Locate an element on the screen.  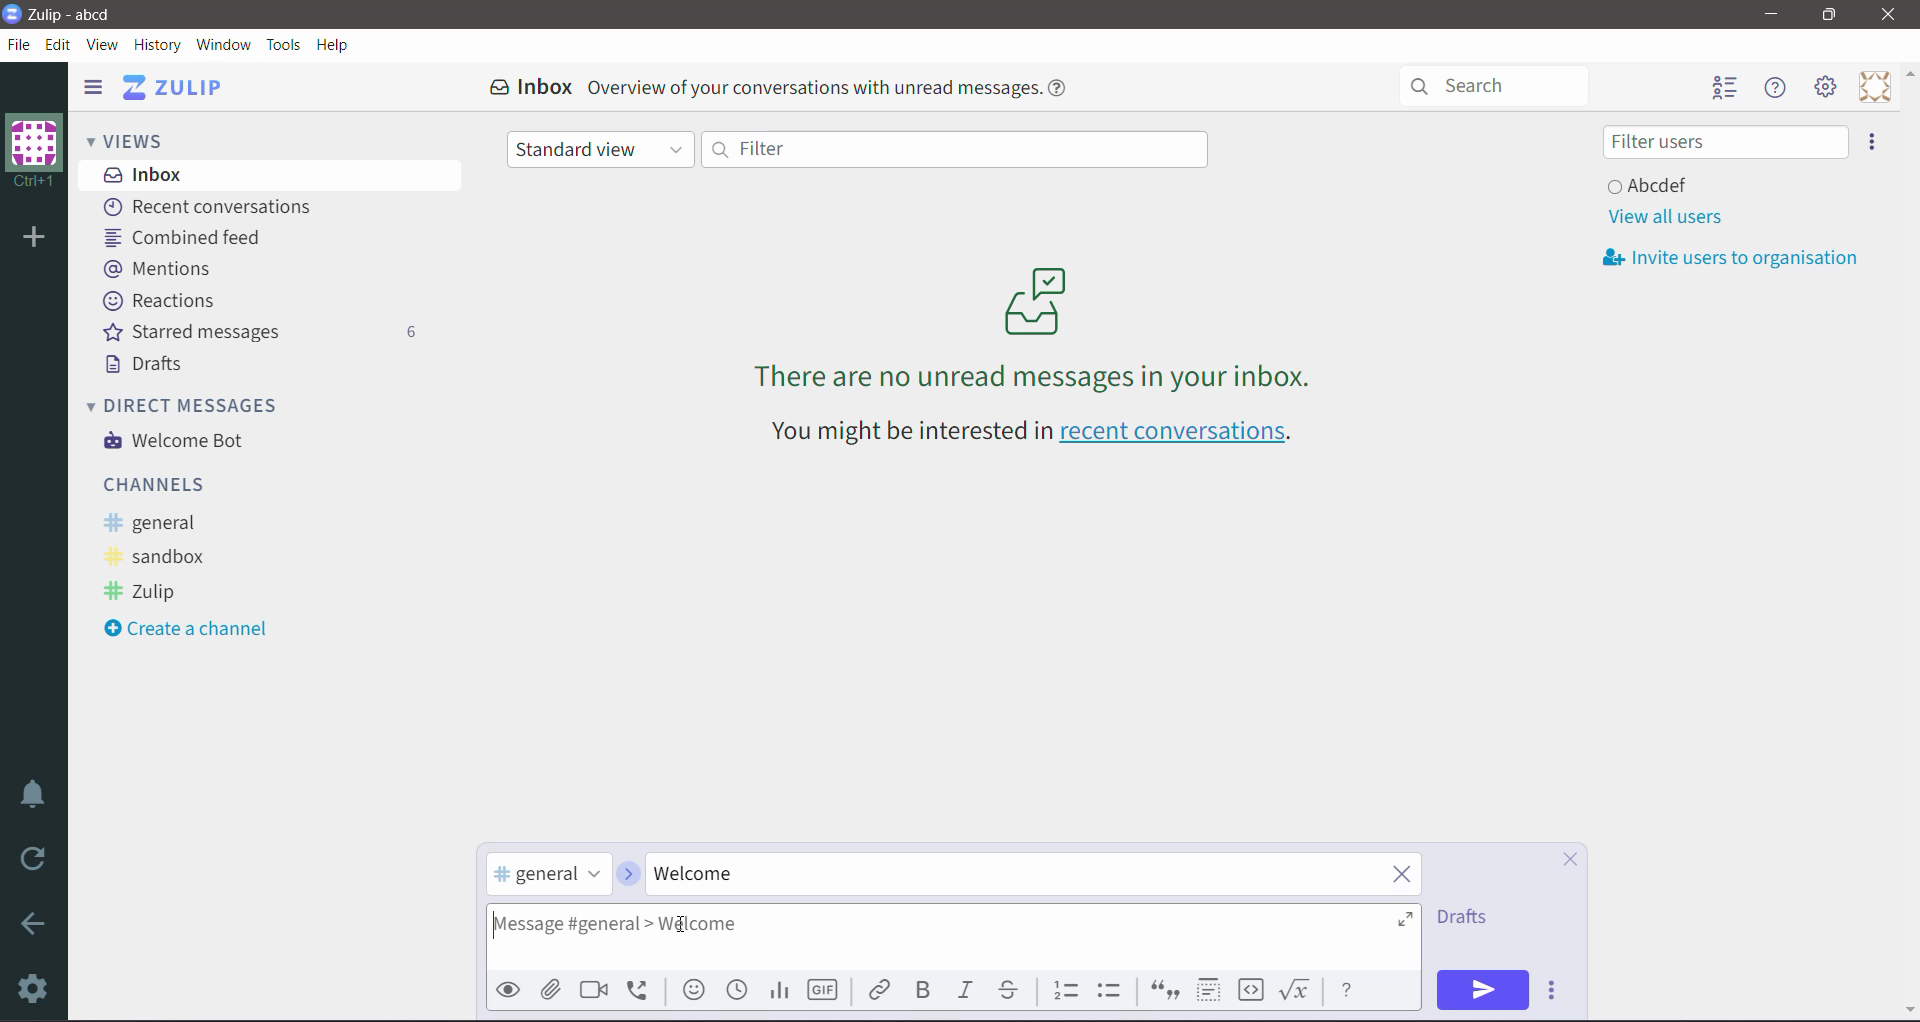
Filter users is located at coordinates (1725, 142).